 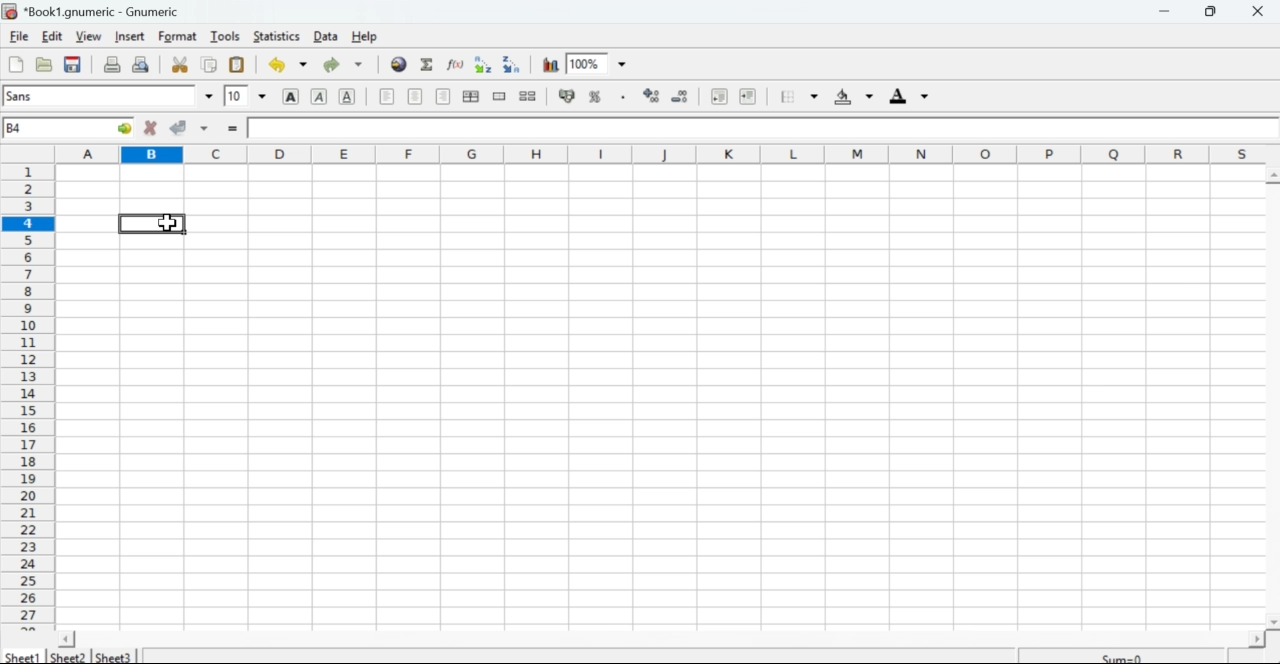 I want to click on Graphs, so click(x=549, y=64).